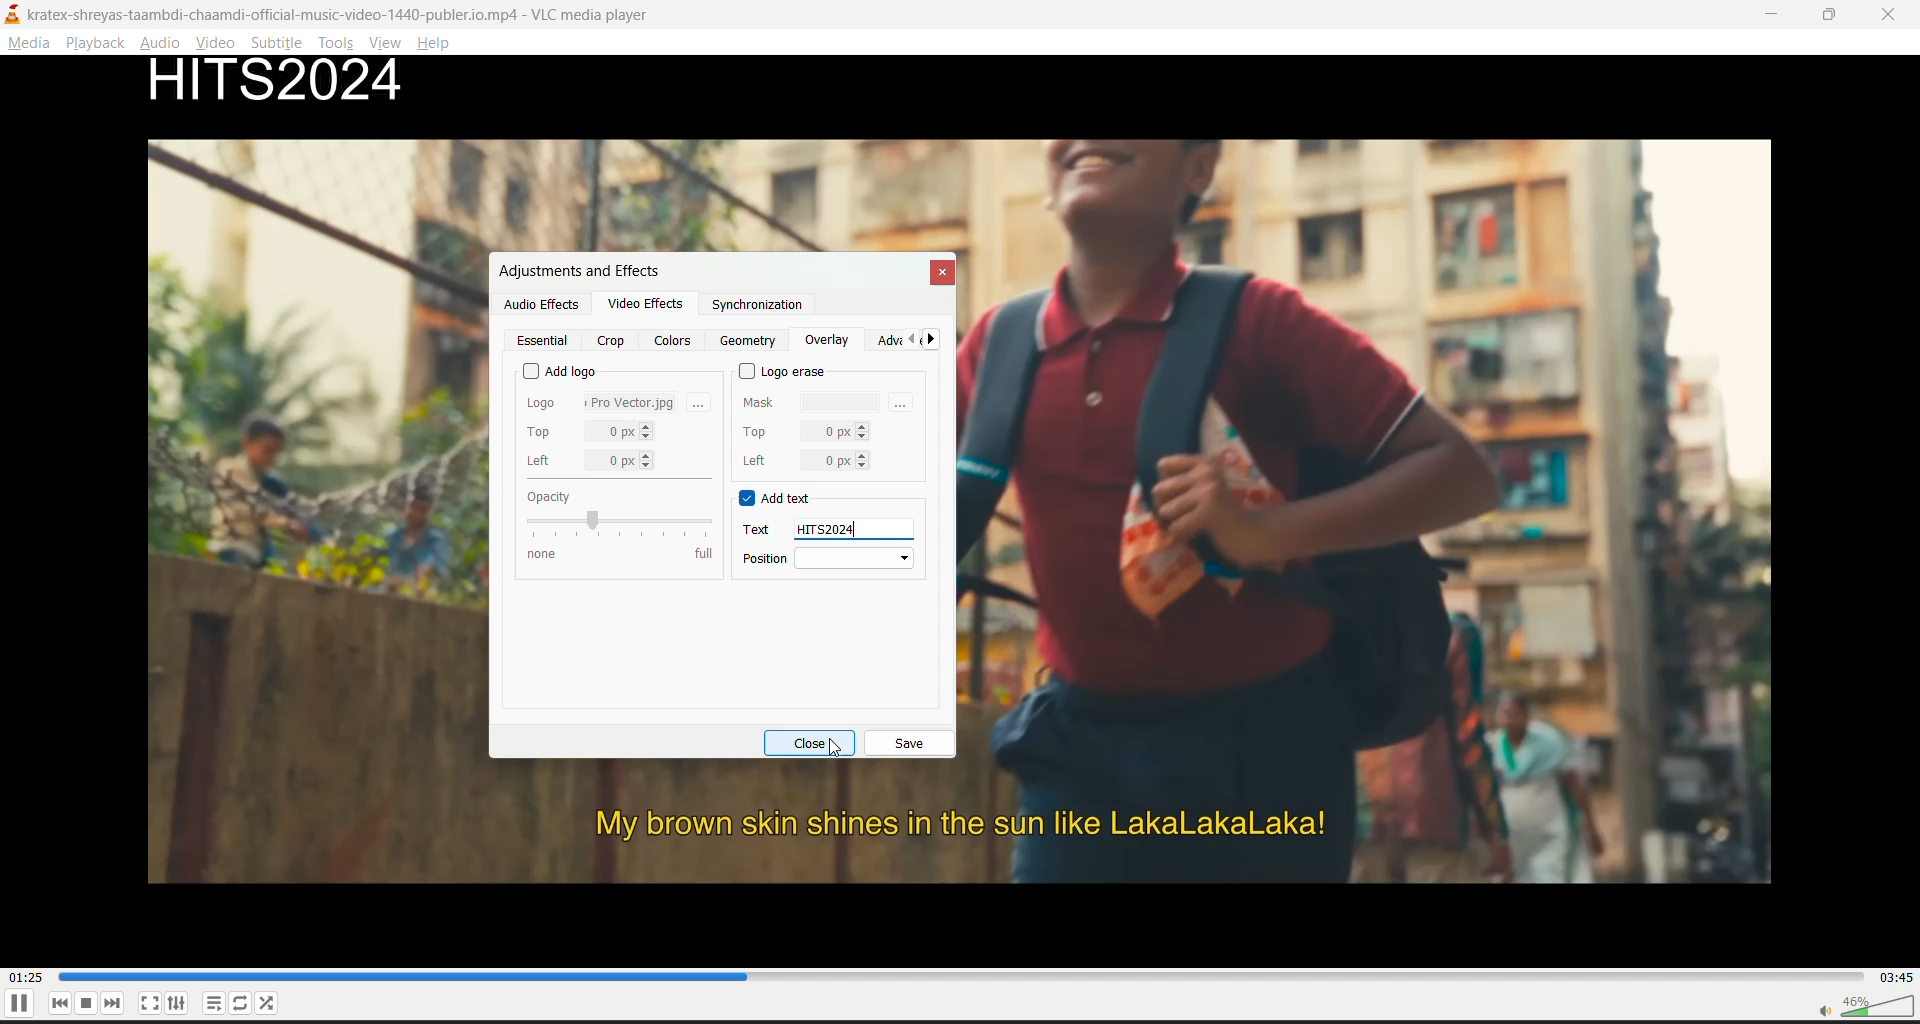  Describe the element at coordinates (1390, 449) in the screenshot. I see `Image of a kid` at that location.